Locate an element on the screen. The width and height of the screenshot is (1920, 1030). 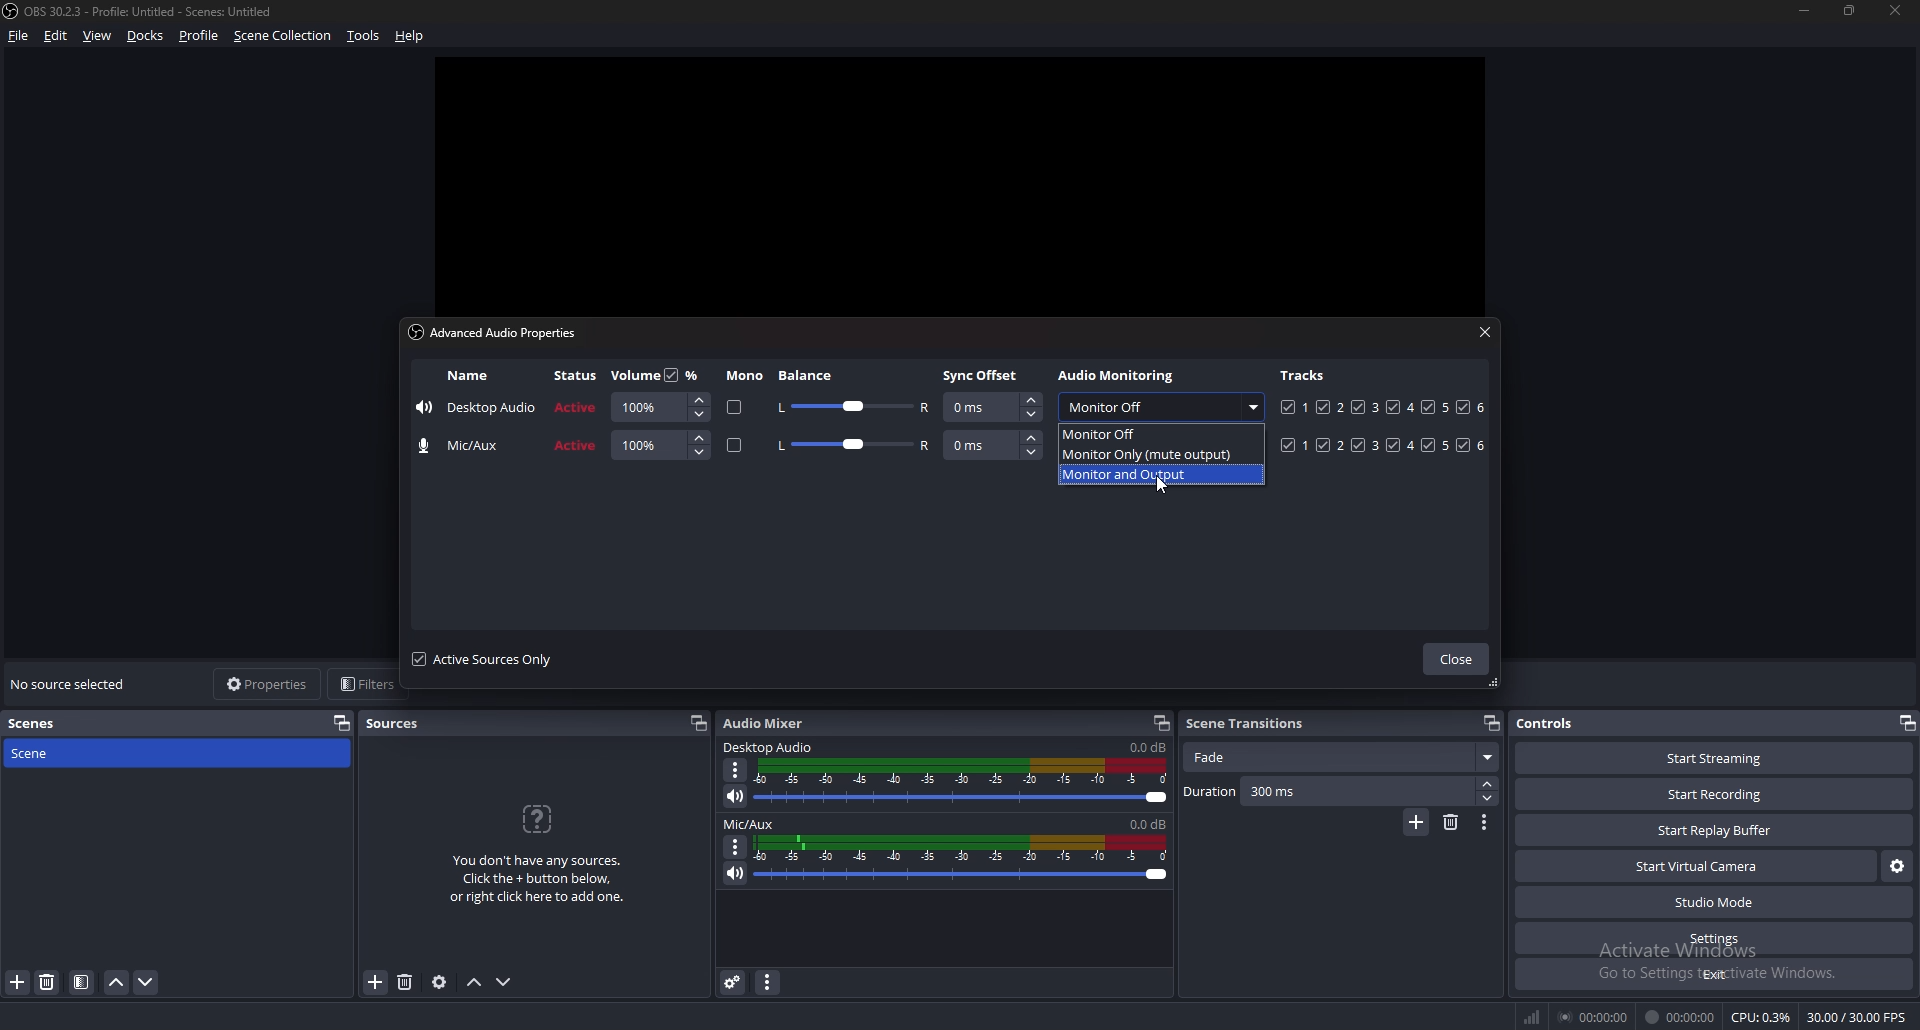
move scene down is located at coordinates (146, 981).